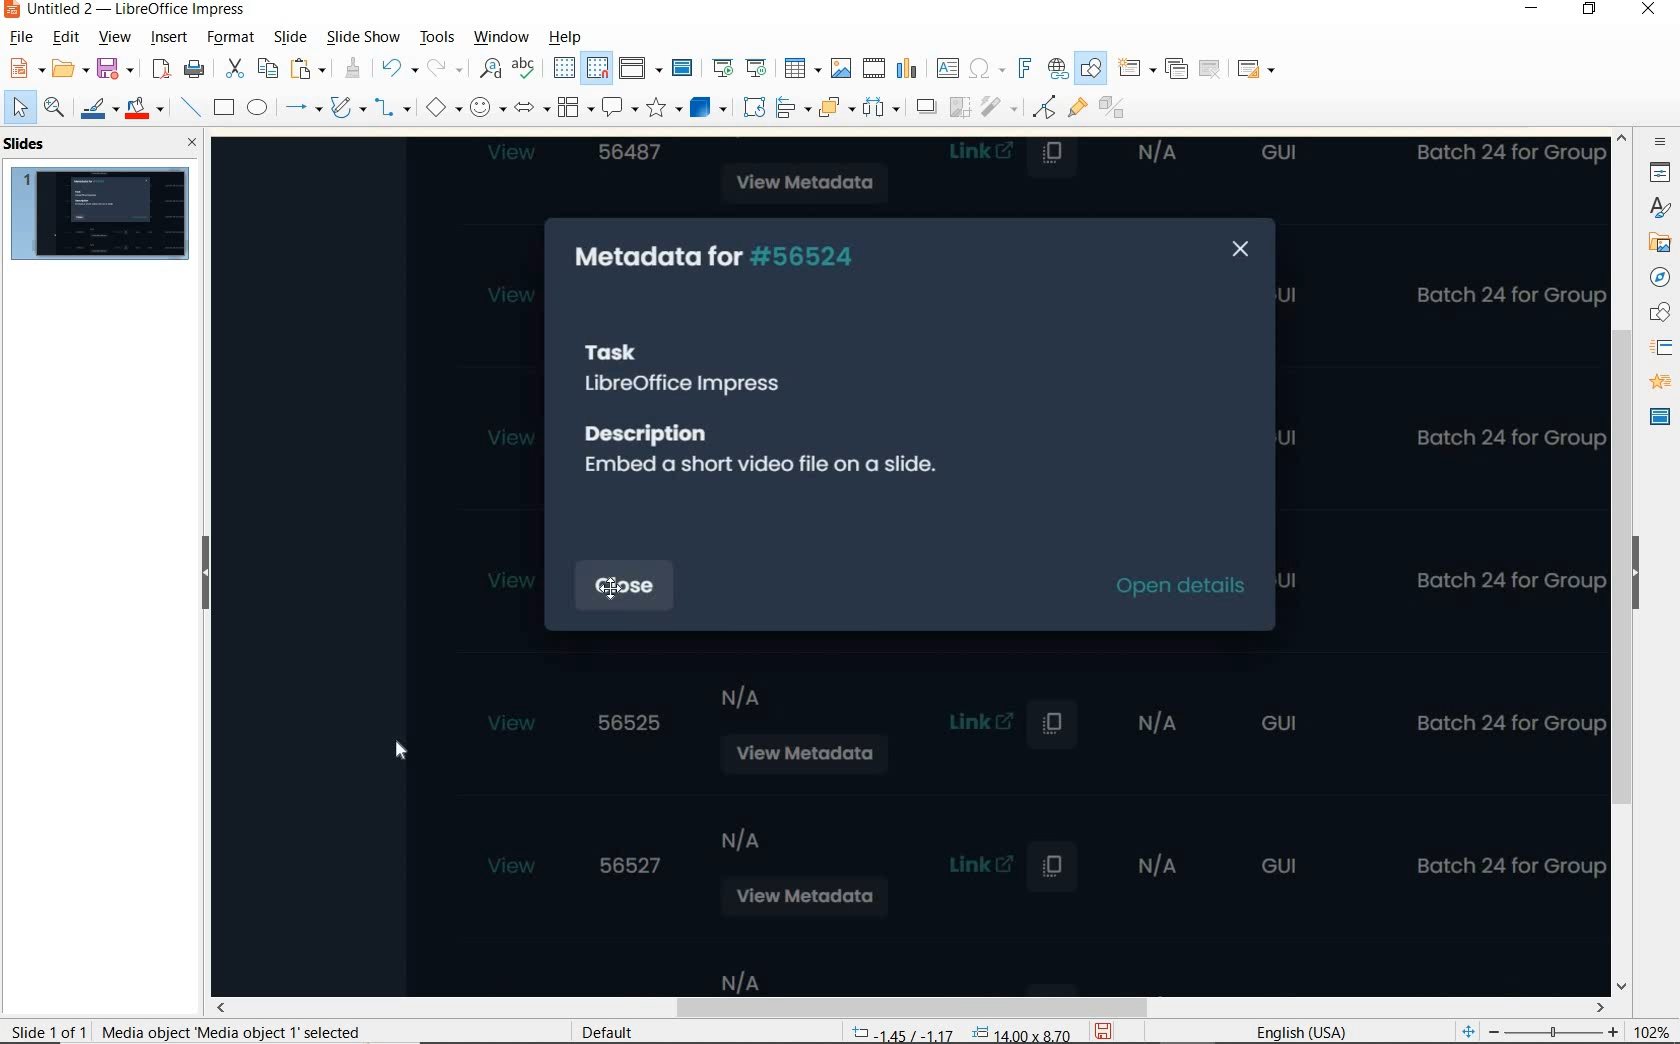 The height and width of the screenshot is (1044, 1680). Describe the element at coordinates (401, 69) in the screenshot. I see `UNDO` at that location.